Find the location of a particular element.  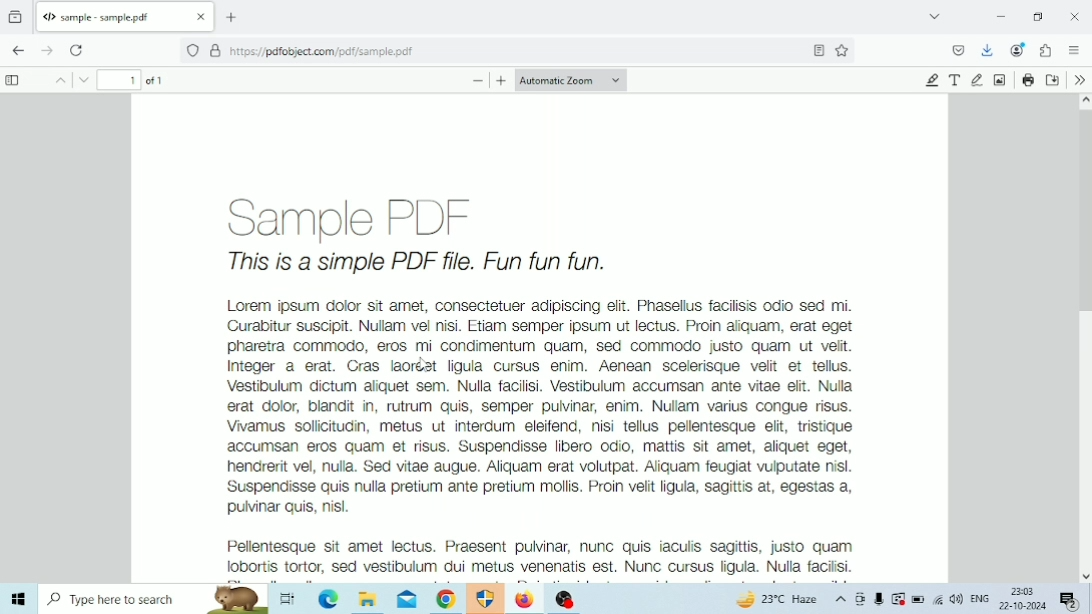

File Explorer is located at coordinates (368, 598).